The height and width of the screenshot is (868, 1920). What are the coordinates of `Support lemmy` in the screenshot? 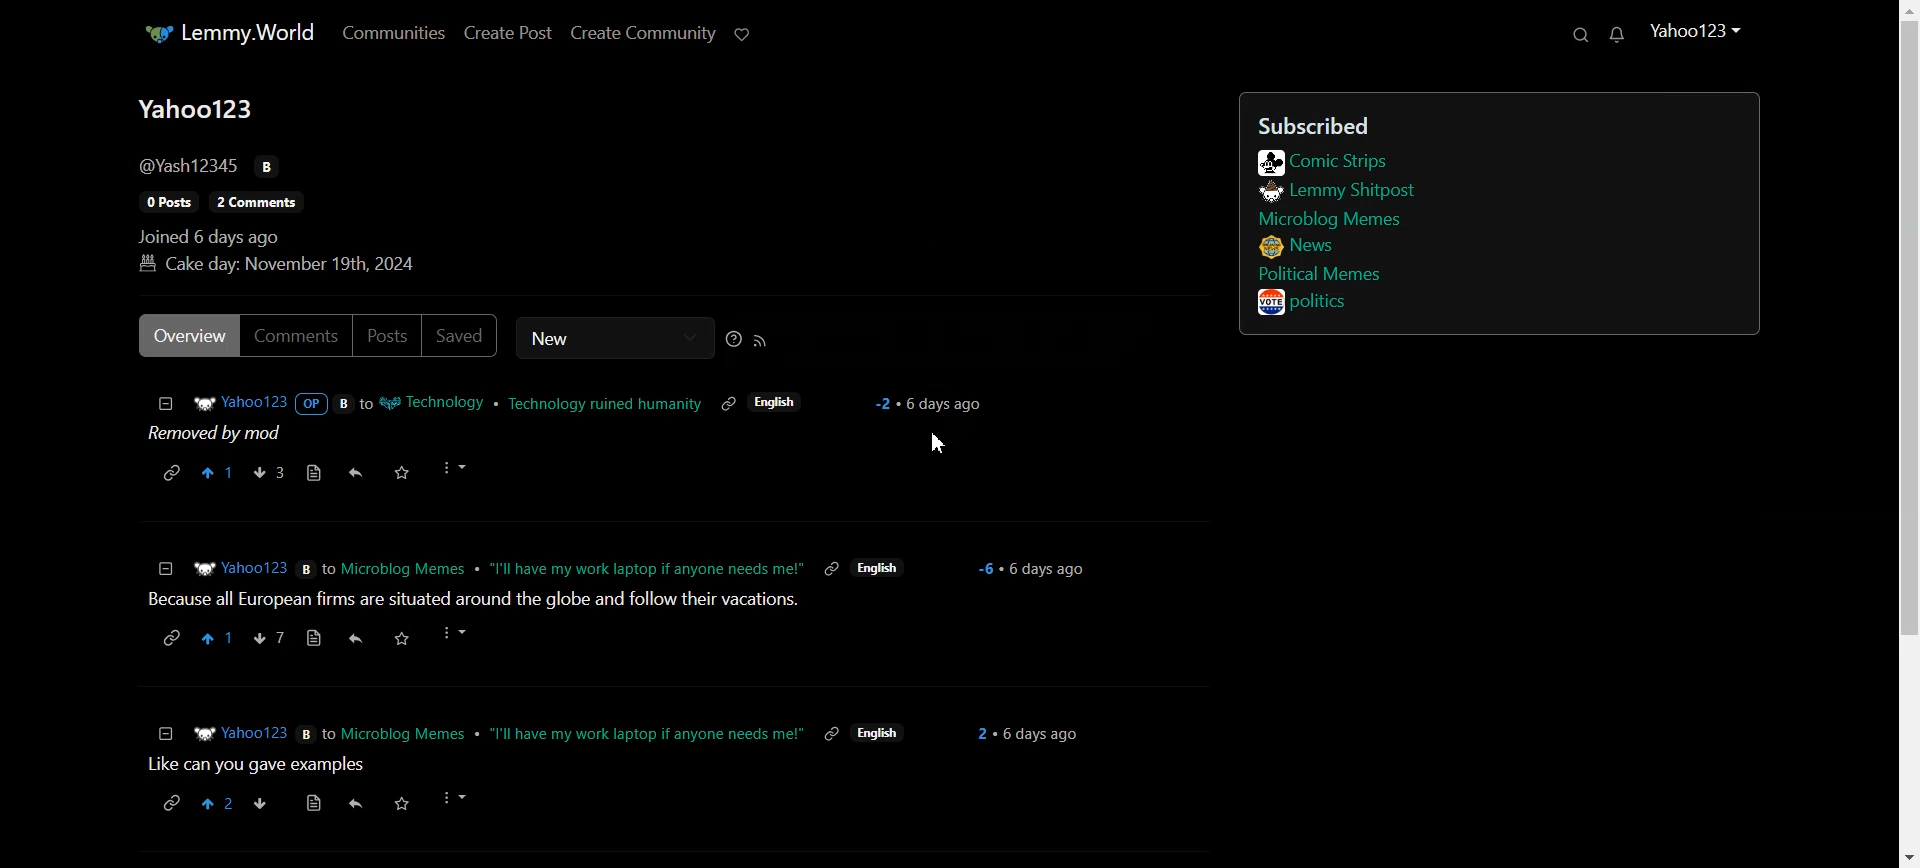 It's located at (742, 33).